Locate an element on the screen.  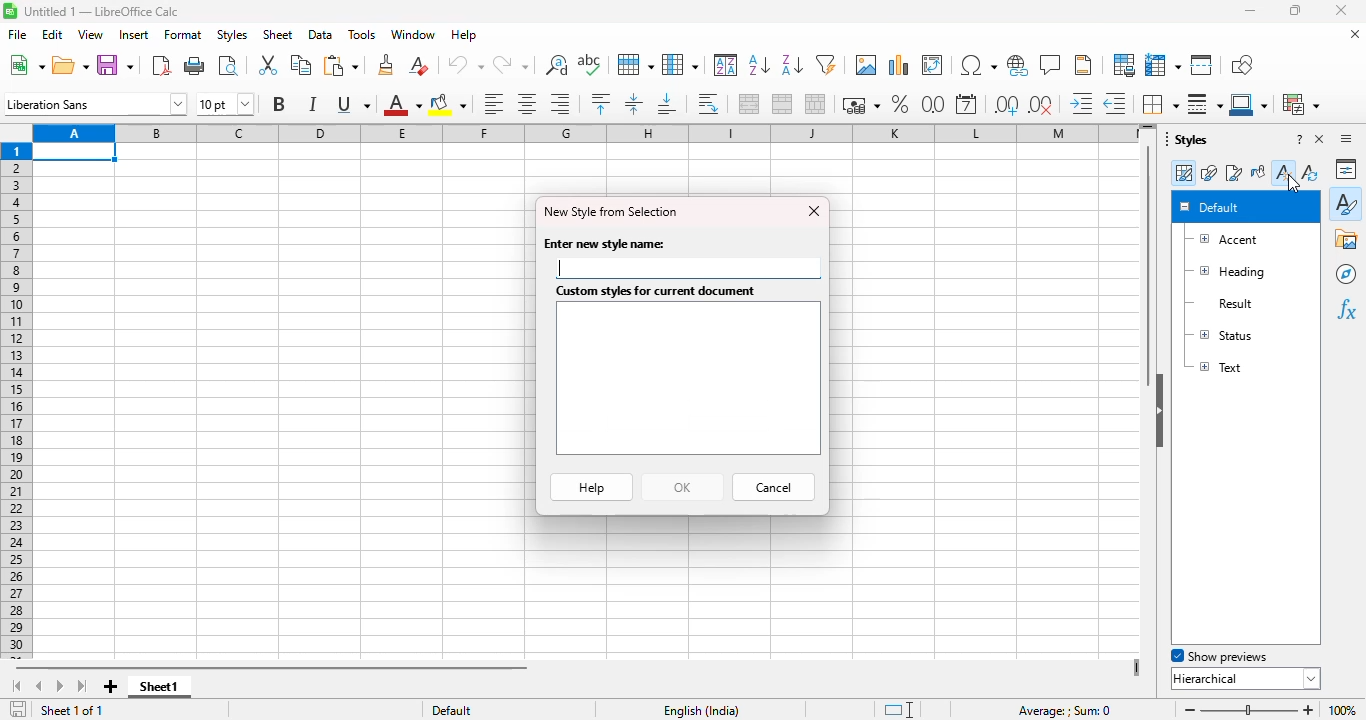
insert comment is located at coordinates (1051, 64).